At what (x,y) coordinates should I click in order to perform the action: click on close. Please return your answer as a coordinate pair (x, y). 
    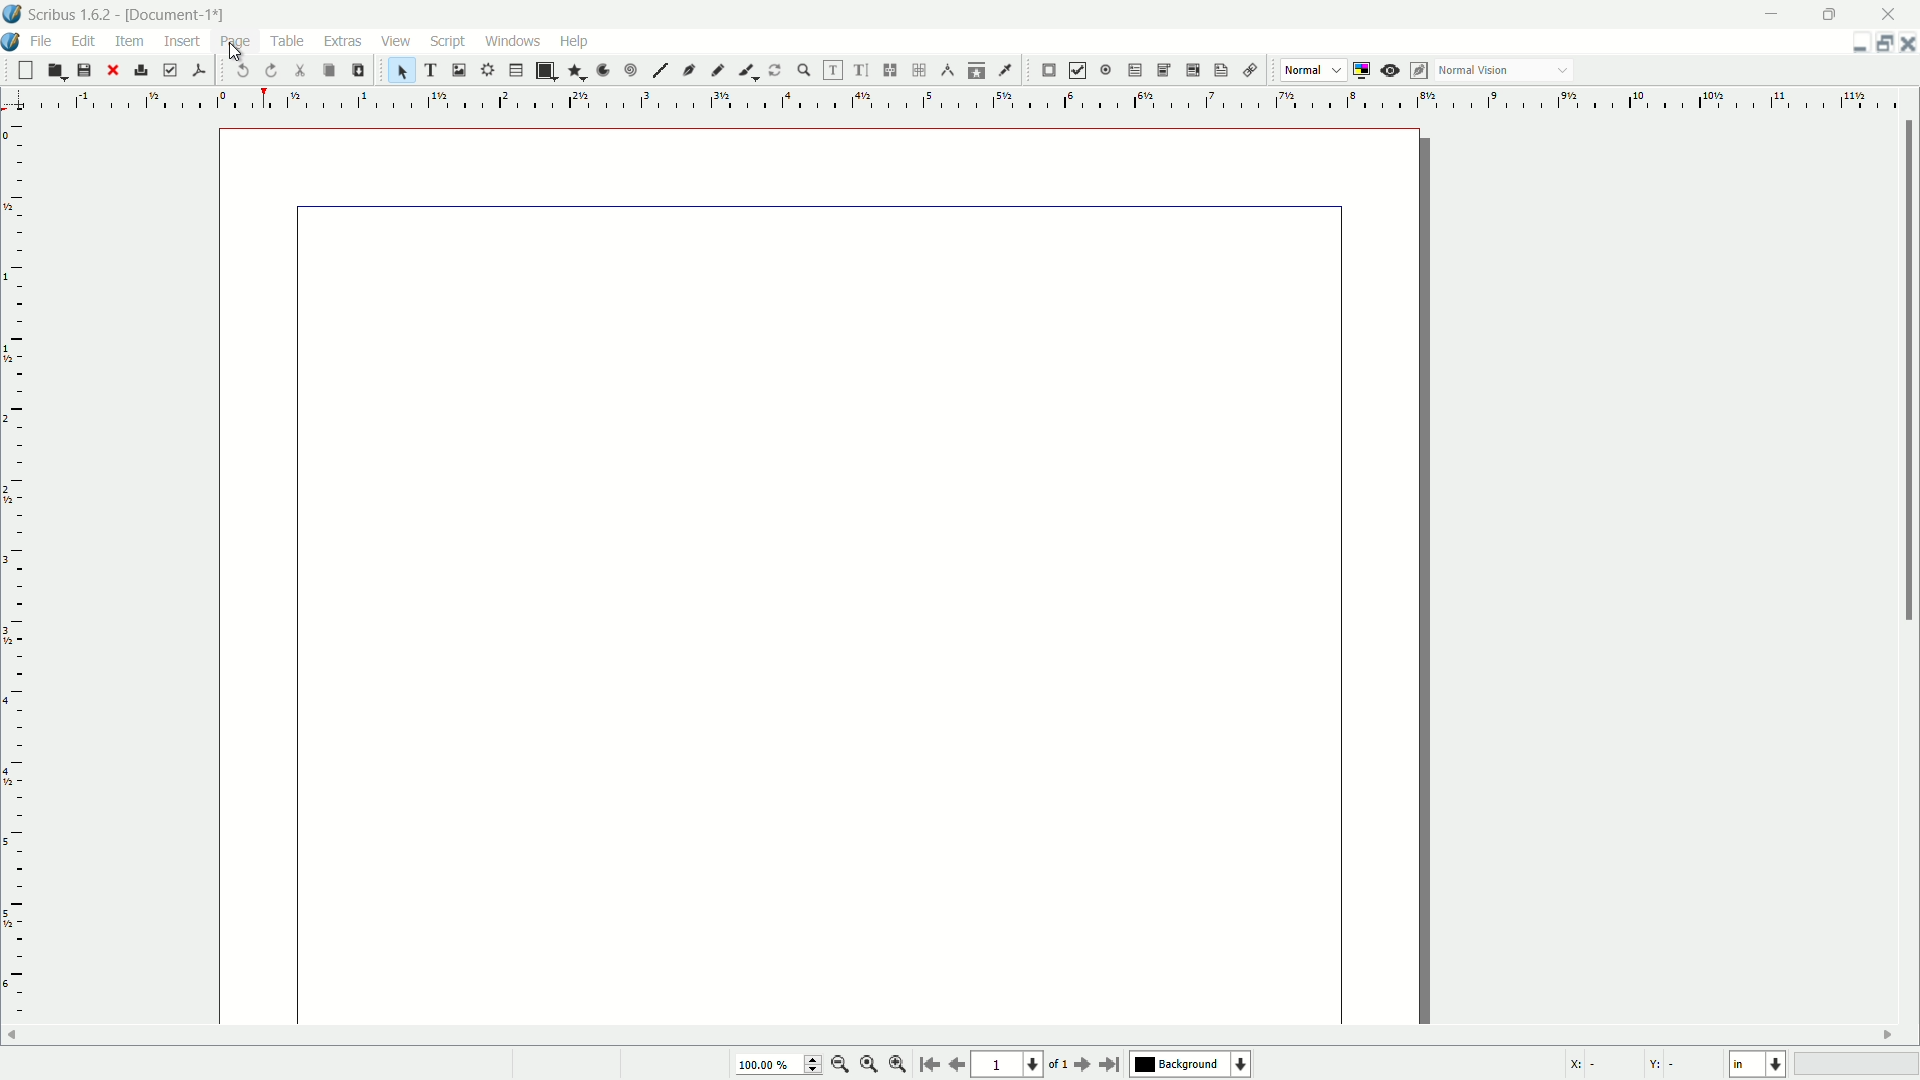
    Looking at the image, I should click on (112, 70).